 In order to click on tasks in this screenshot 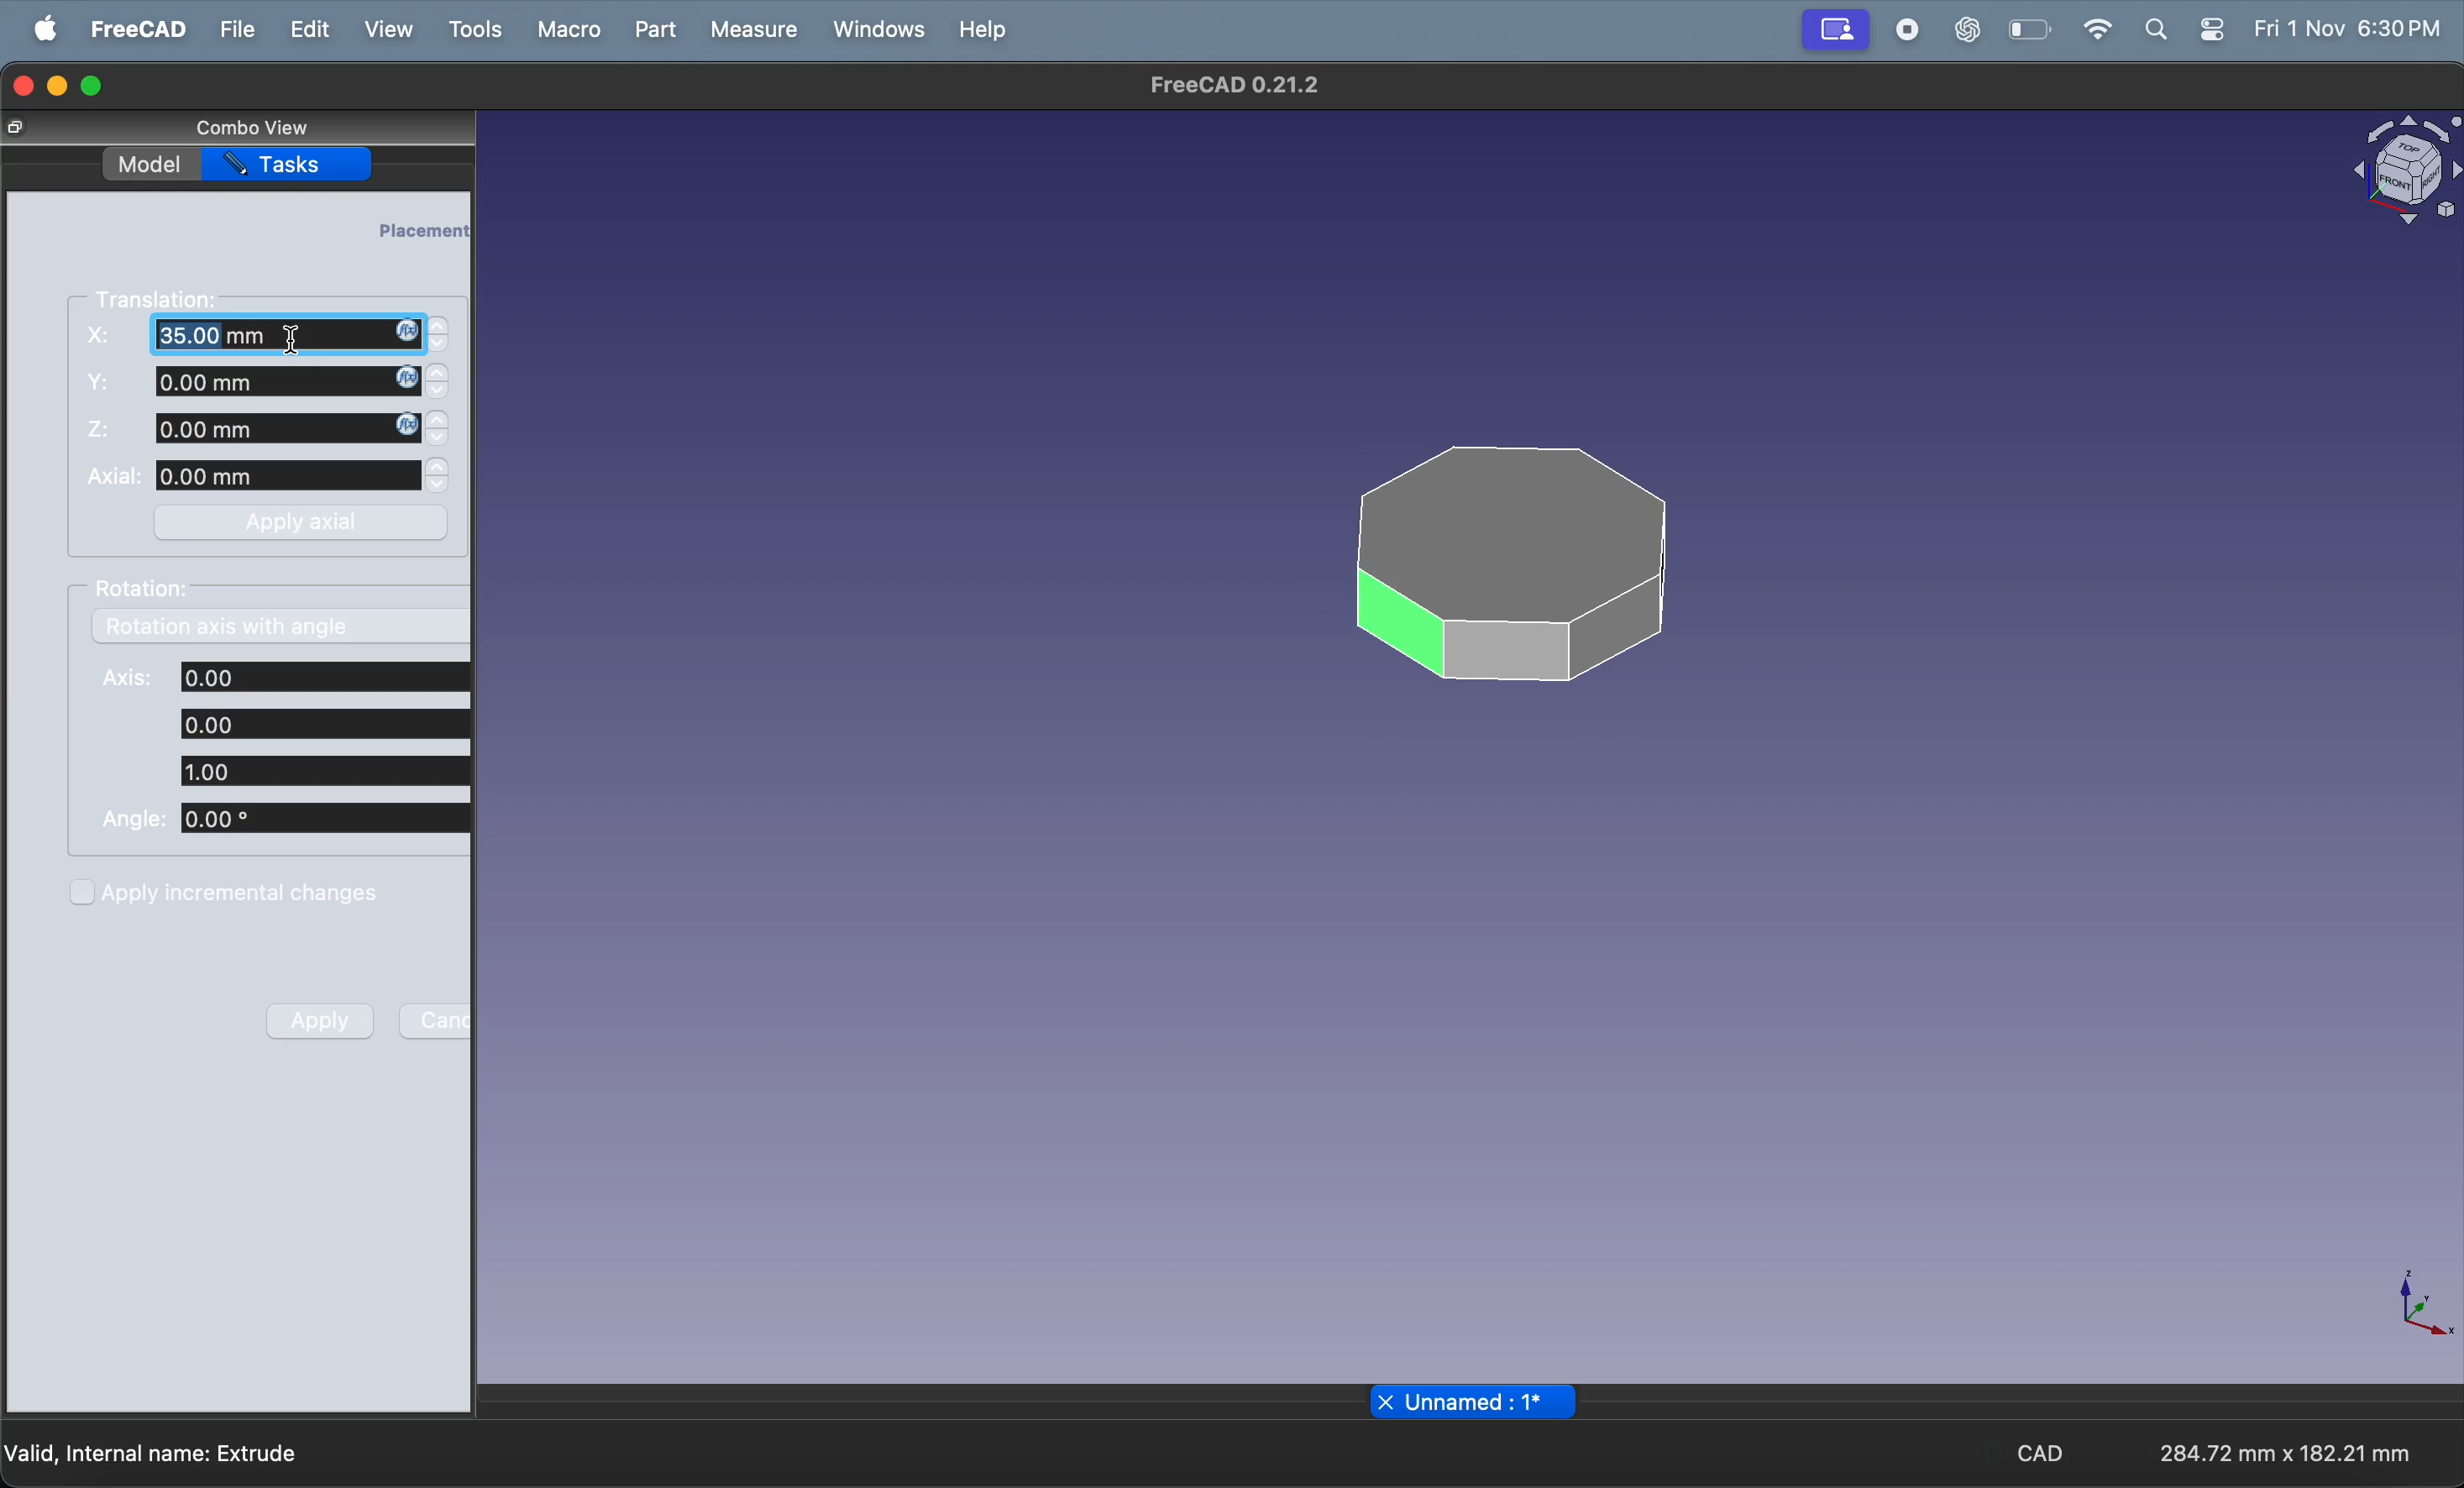, I will do `click(295, 165)`.